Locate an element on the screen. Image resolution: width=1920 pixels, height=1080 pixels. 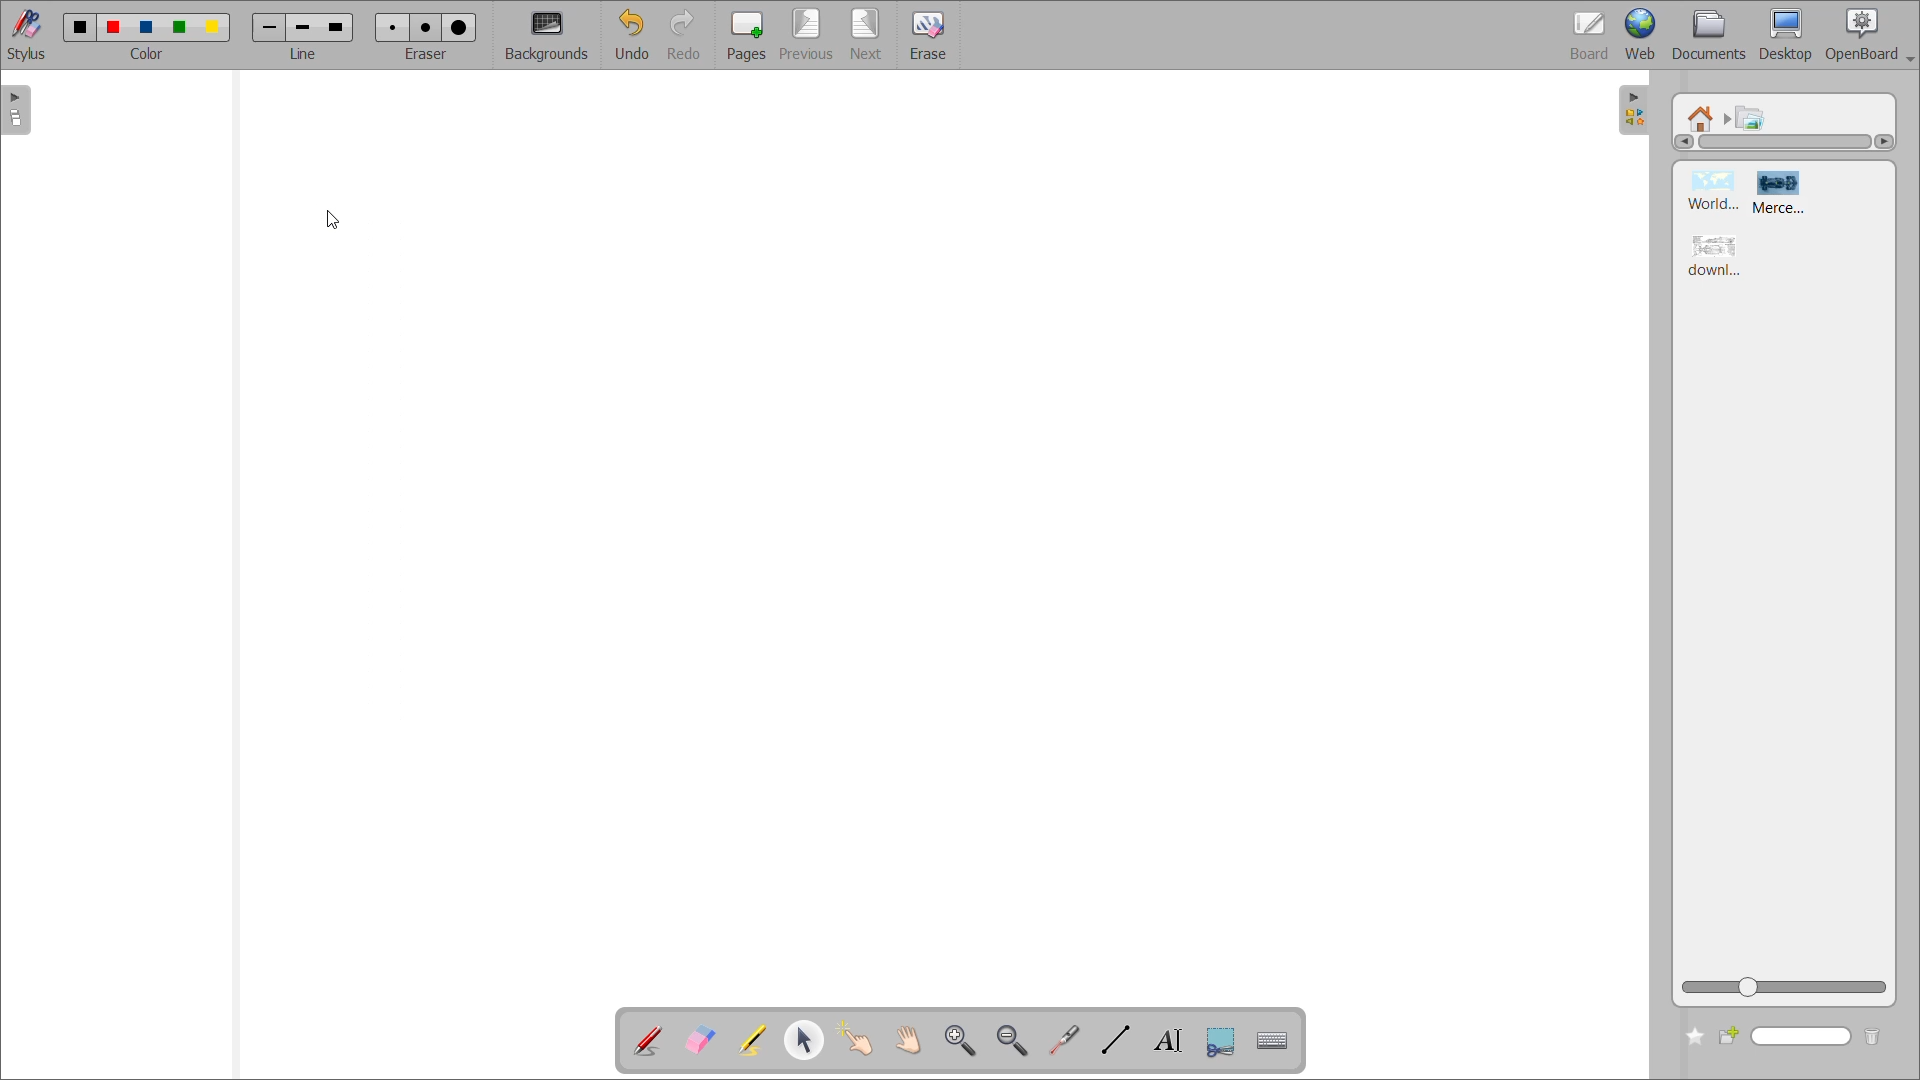
board is located at coordinates (1582, 35).